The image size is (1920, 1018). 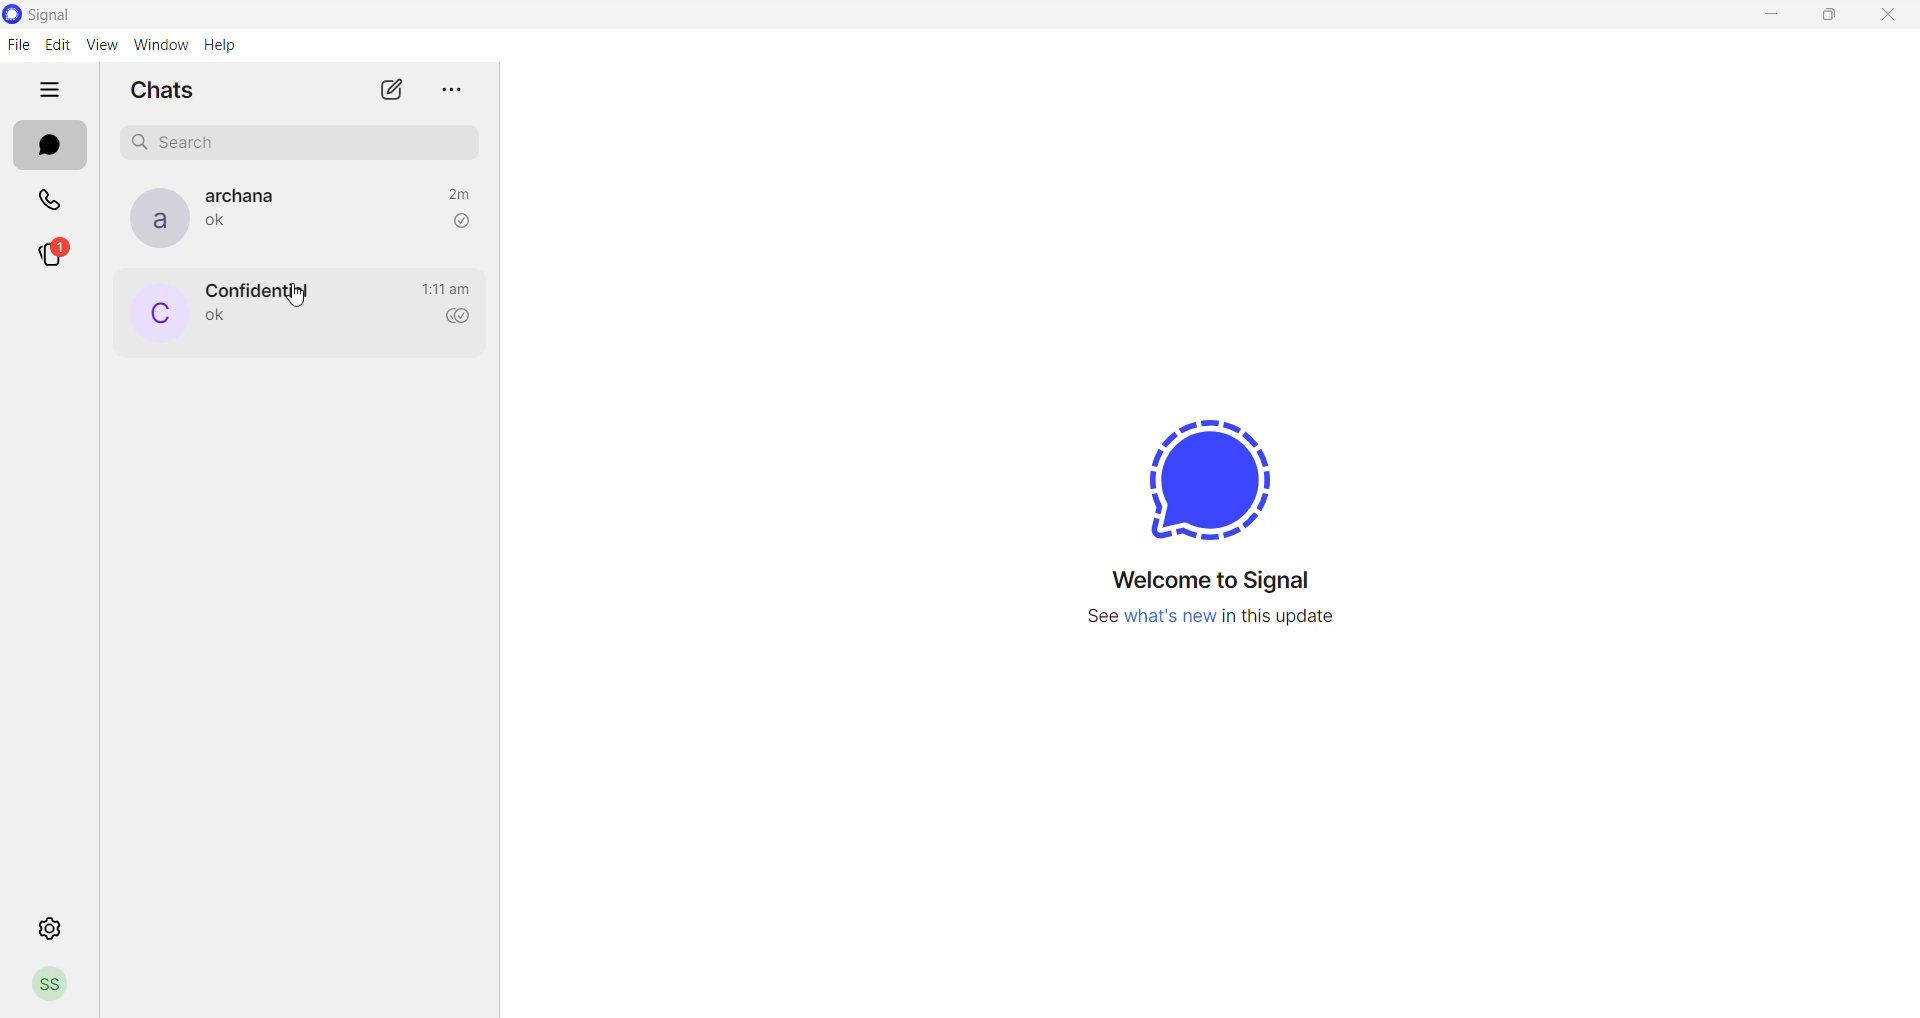 What do you see at coordinates (1888, 17) in the screenshot?
I see `close` at bounding box center [1888, 17].